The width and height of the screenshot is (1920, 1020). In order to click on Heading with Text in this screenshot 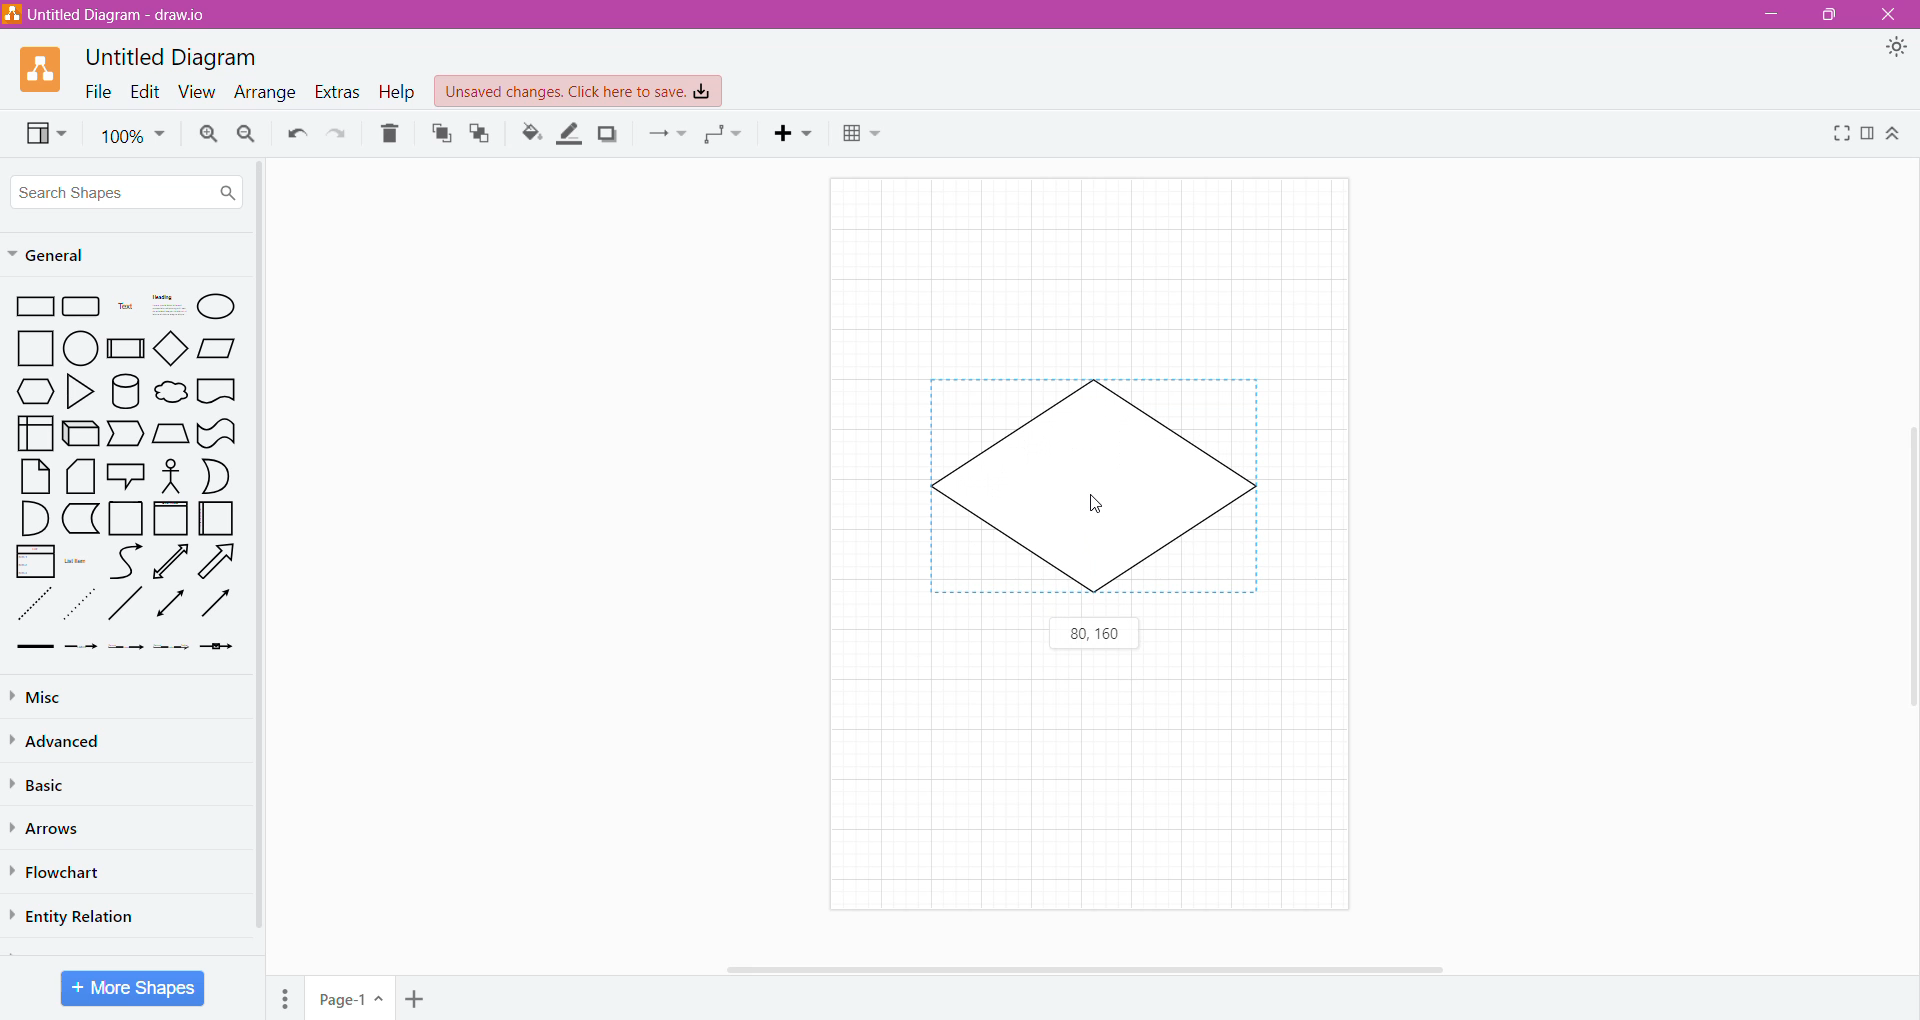, I will do `click(170, 307)`.